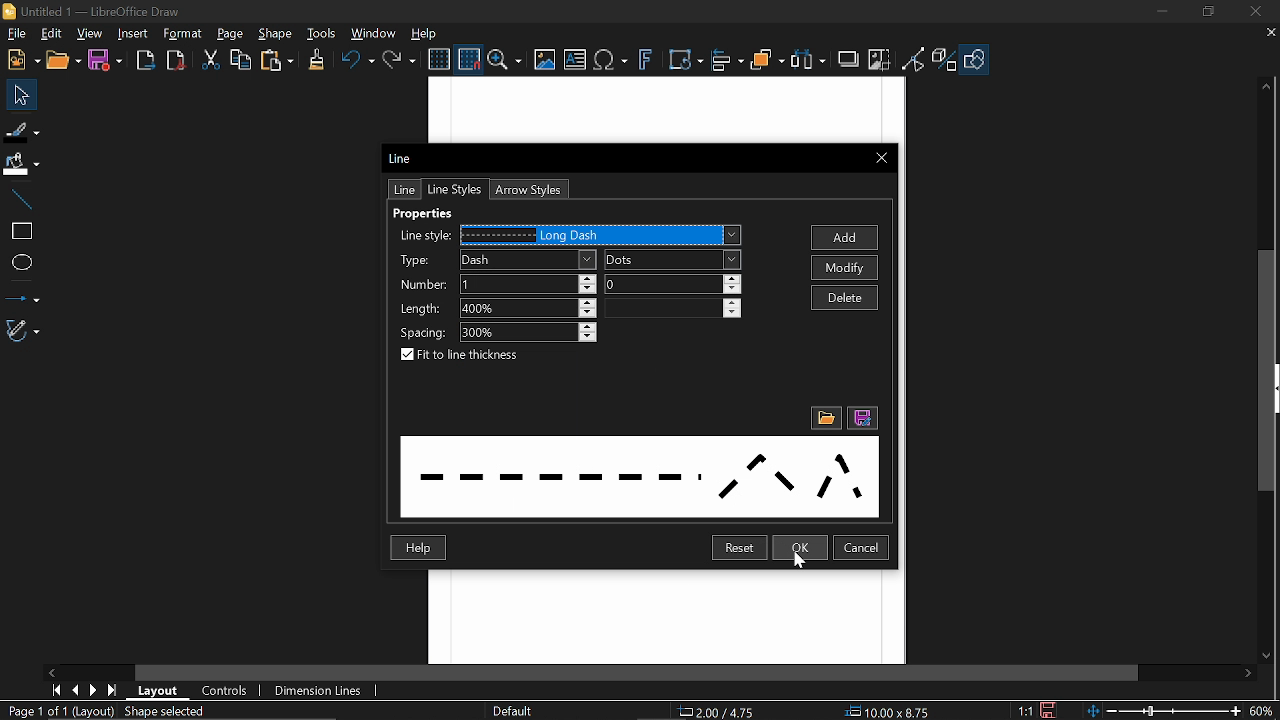 The width and height of the screenshot is (1280, 720). What do you see at coordinates (425, 33) in the screenshot?
I see `Help` at bounding box center [425, 33].